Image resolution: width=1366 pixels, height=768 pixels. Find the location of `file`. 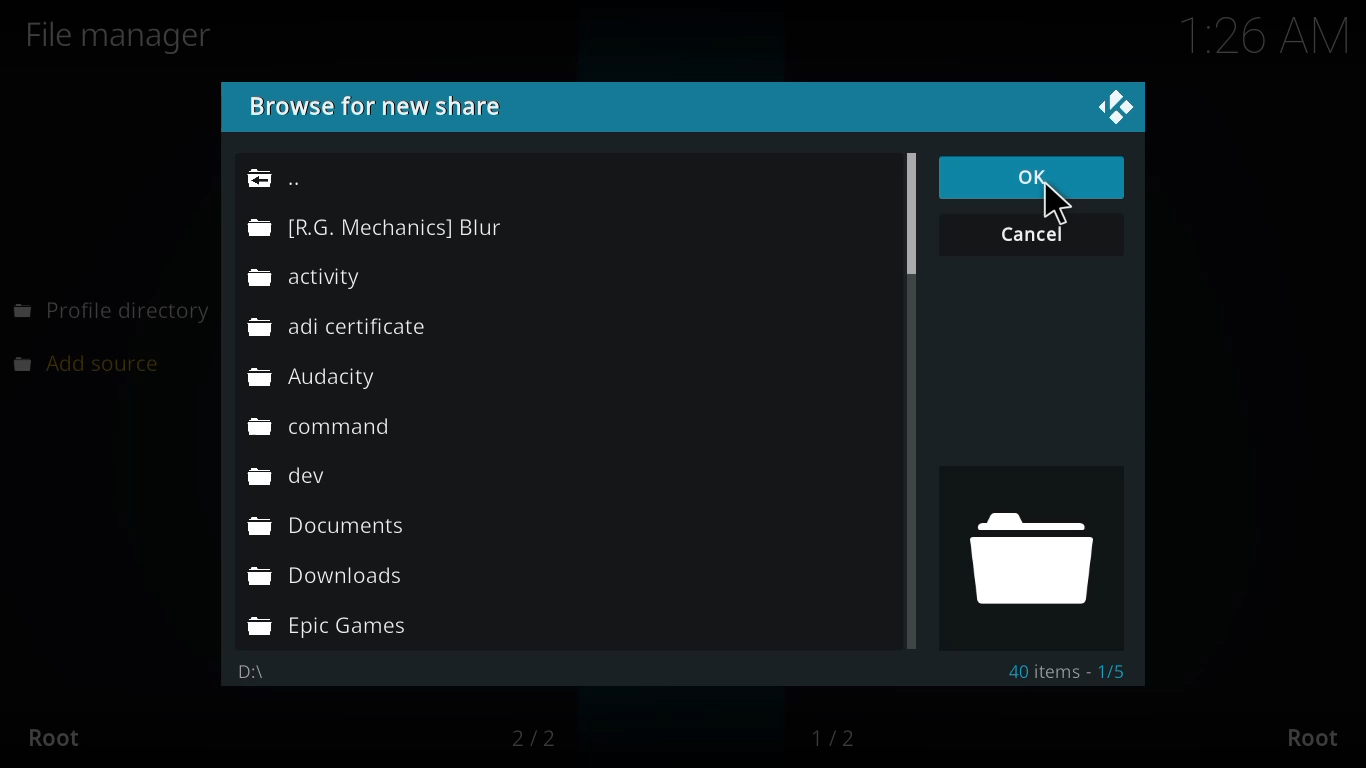

file is located at coordinates (342, 328).